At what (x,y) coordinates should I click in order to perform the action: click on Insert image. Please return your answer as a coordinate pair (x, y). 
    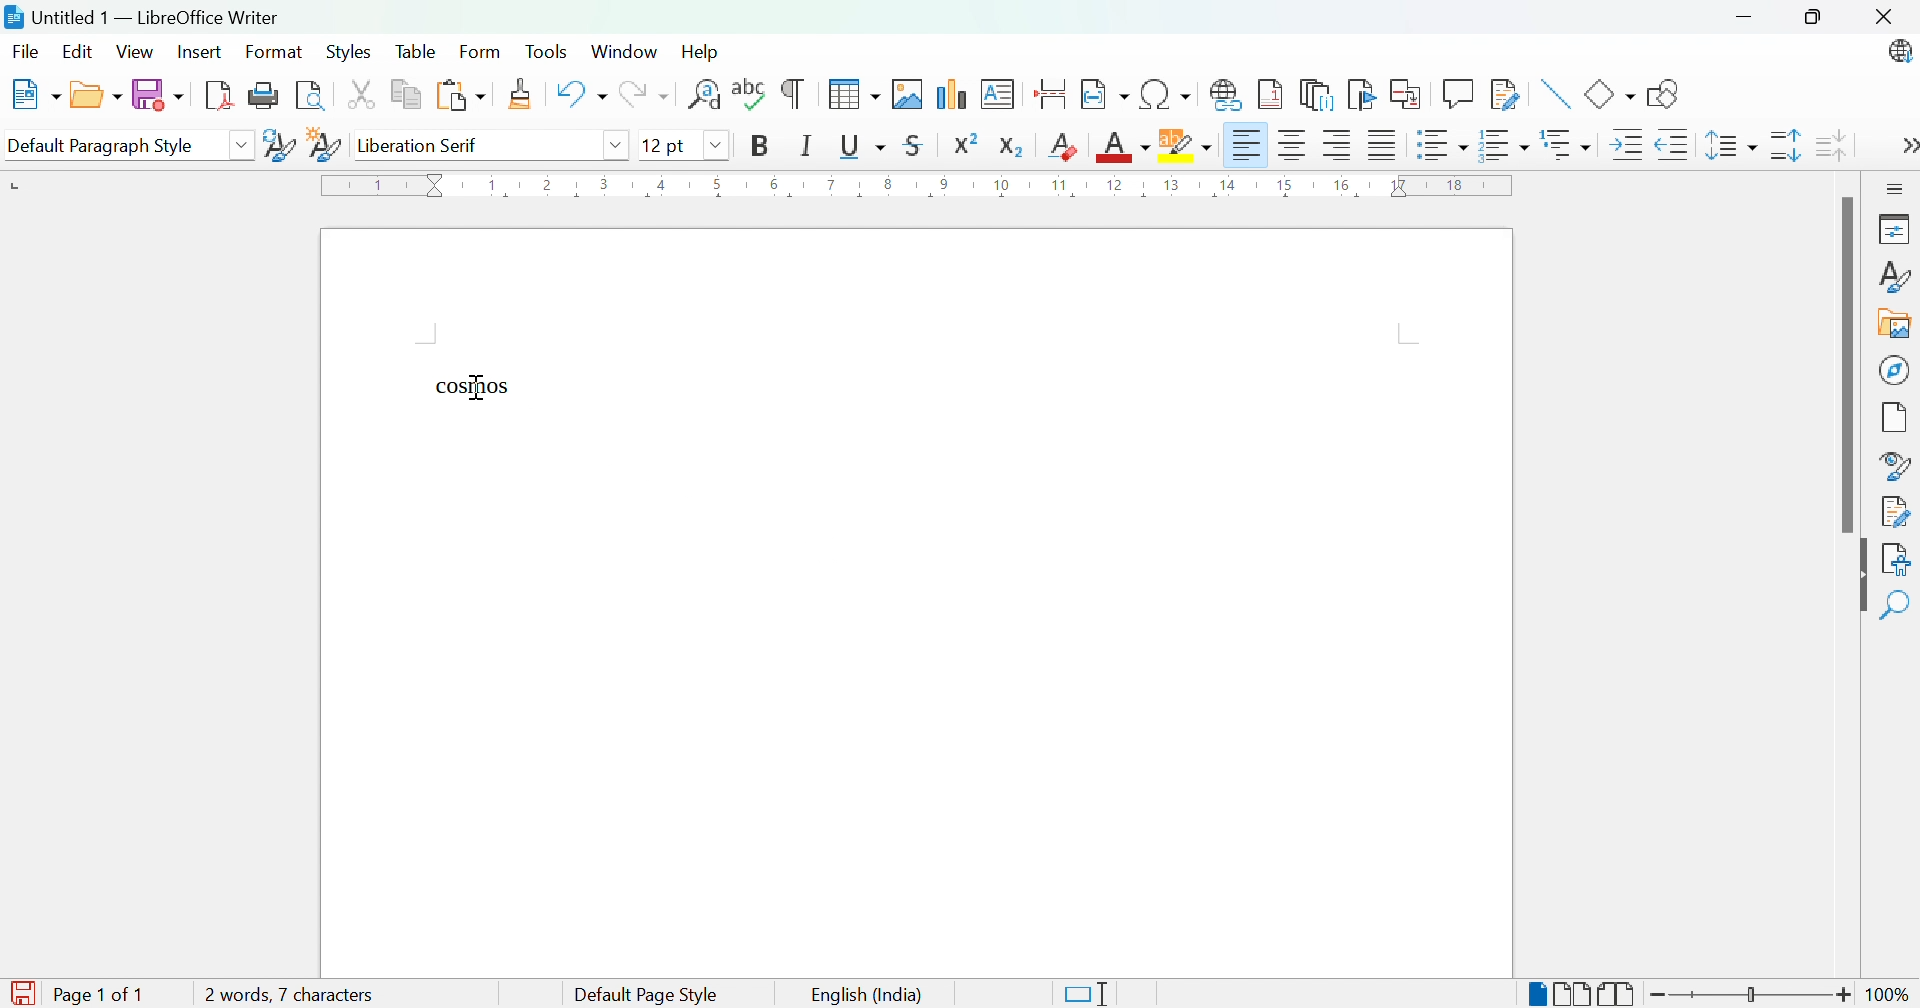
    Looking at the image, I should click on (907, 94).